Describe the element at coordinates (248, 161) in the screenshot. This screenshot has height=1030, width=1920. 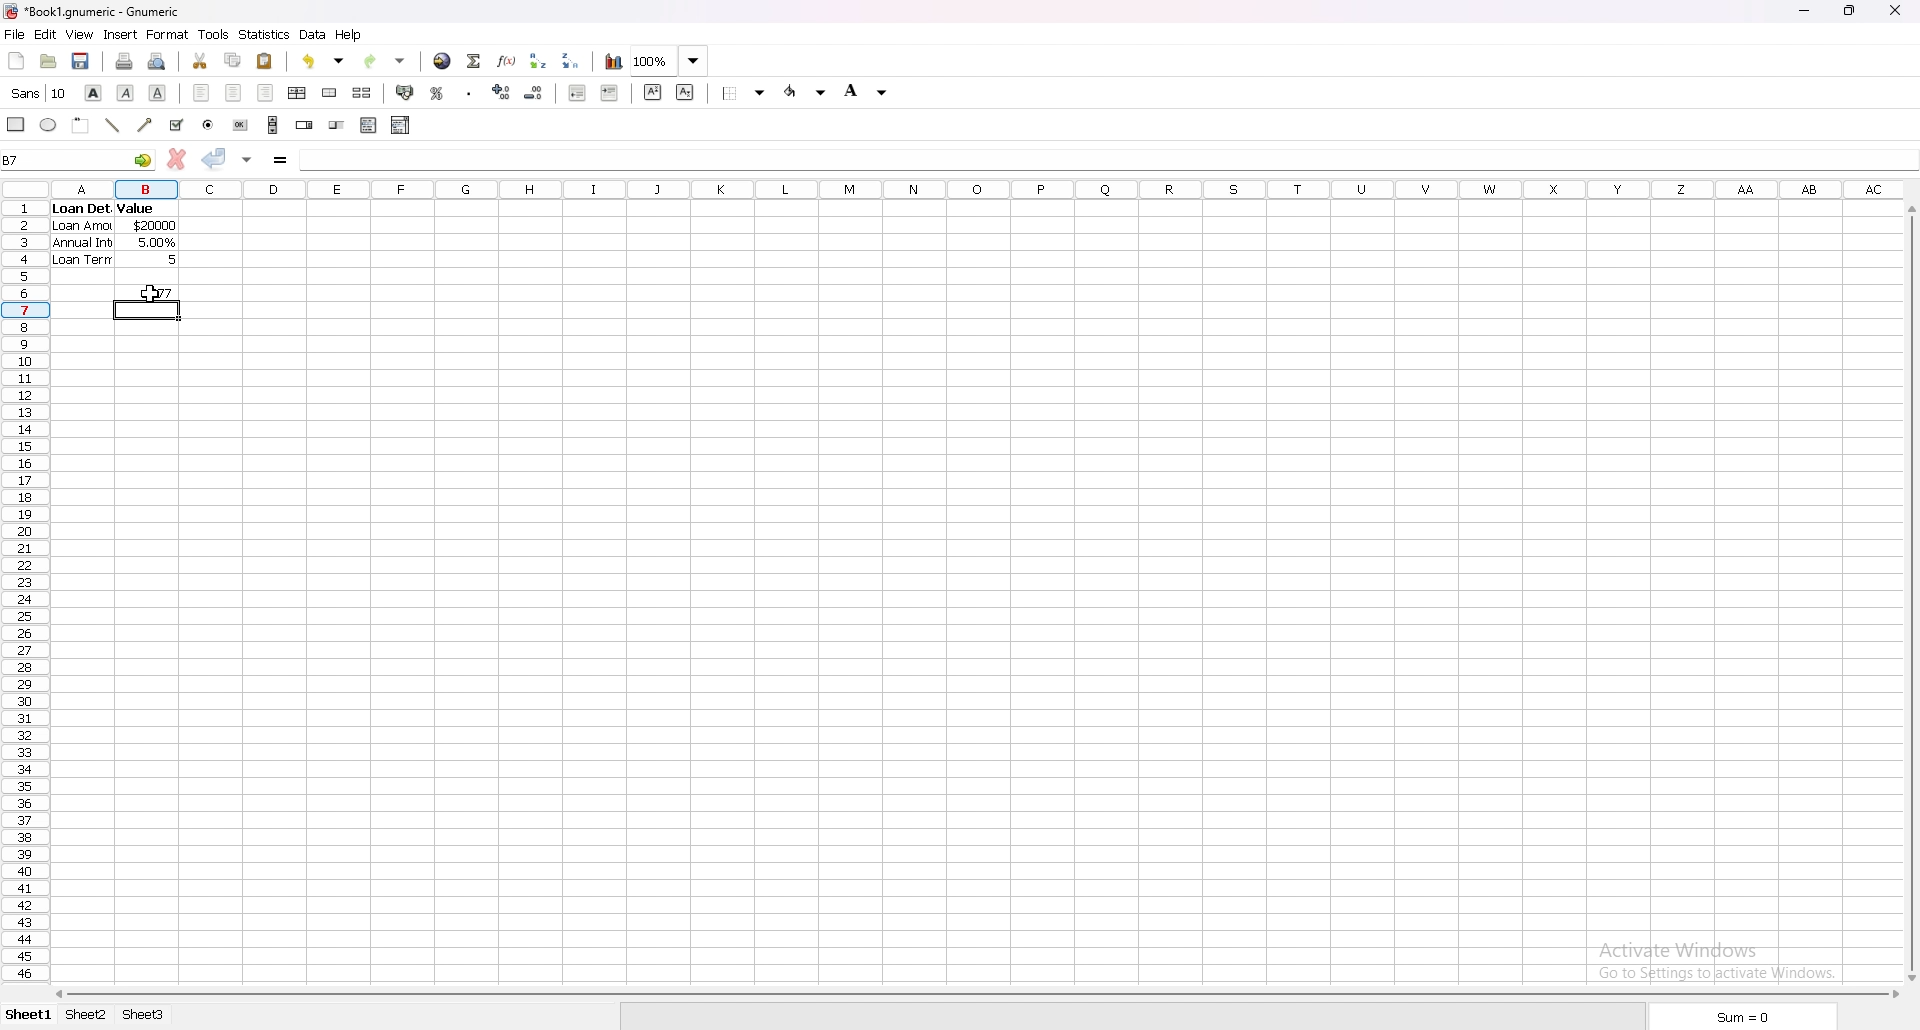
I see `accept changes in all cells` at that location.